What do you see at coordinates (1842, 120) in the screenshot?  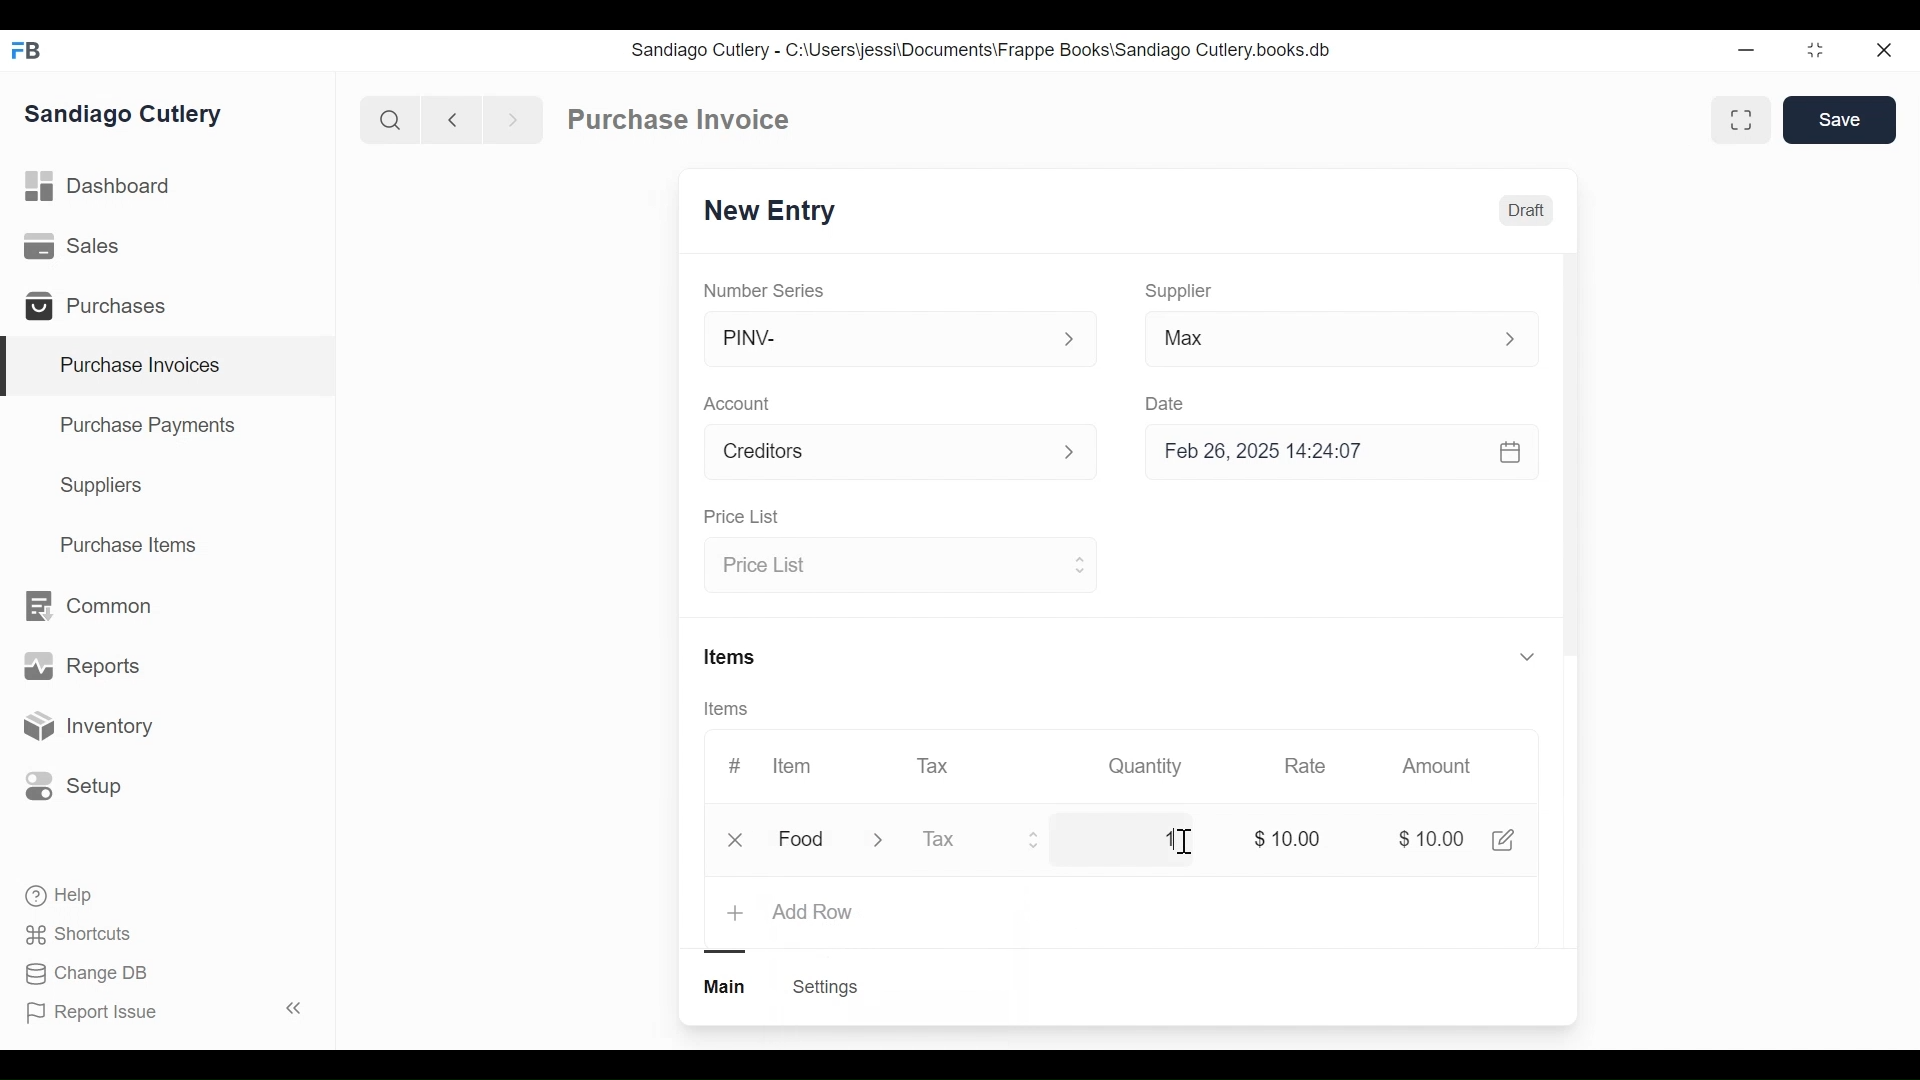 I see `Save` at bounding box center [1842, 120].